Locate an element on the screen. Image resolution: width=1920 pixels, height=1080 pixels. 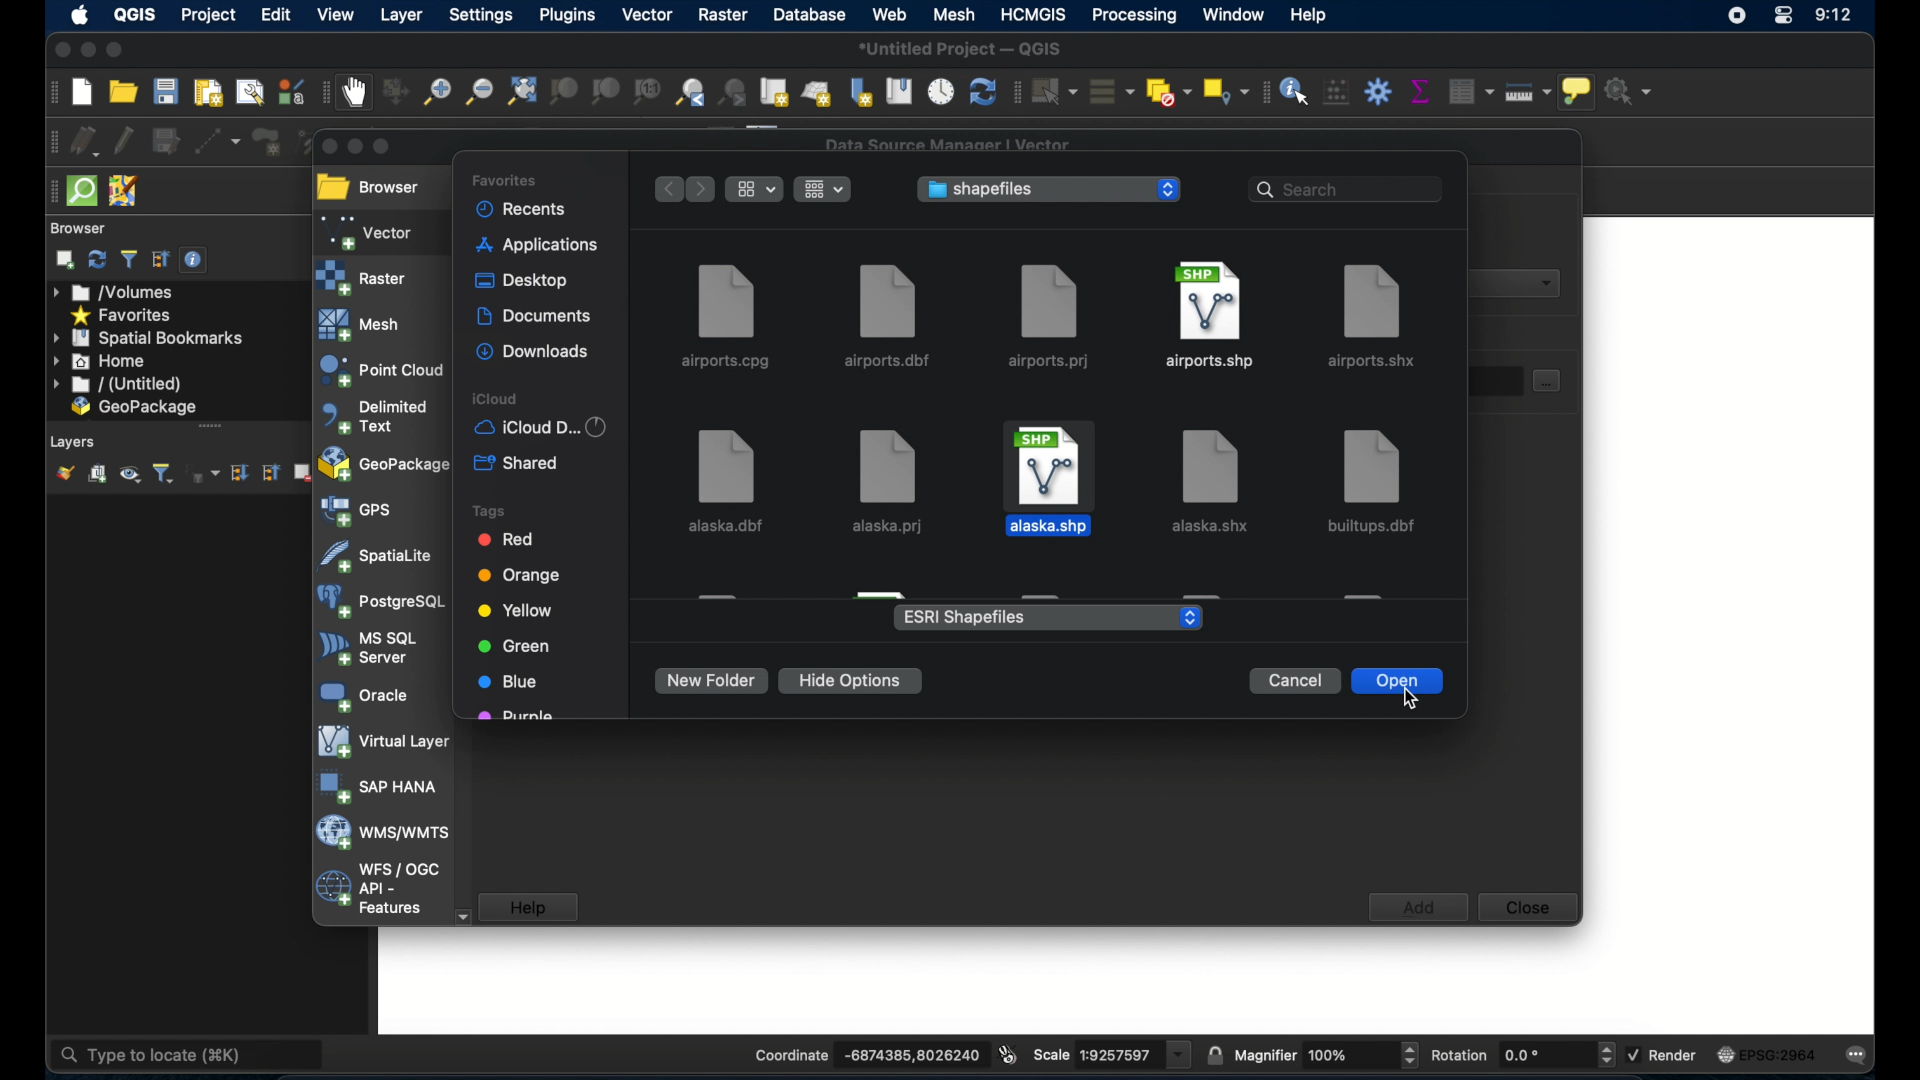
delimited text is located at coordinates (373, 416).